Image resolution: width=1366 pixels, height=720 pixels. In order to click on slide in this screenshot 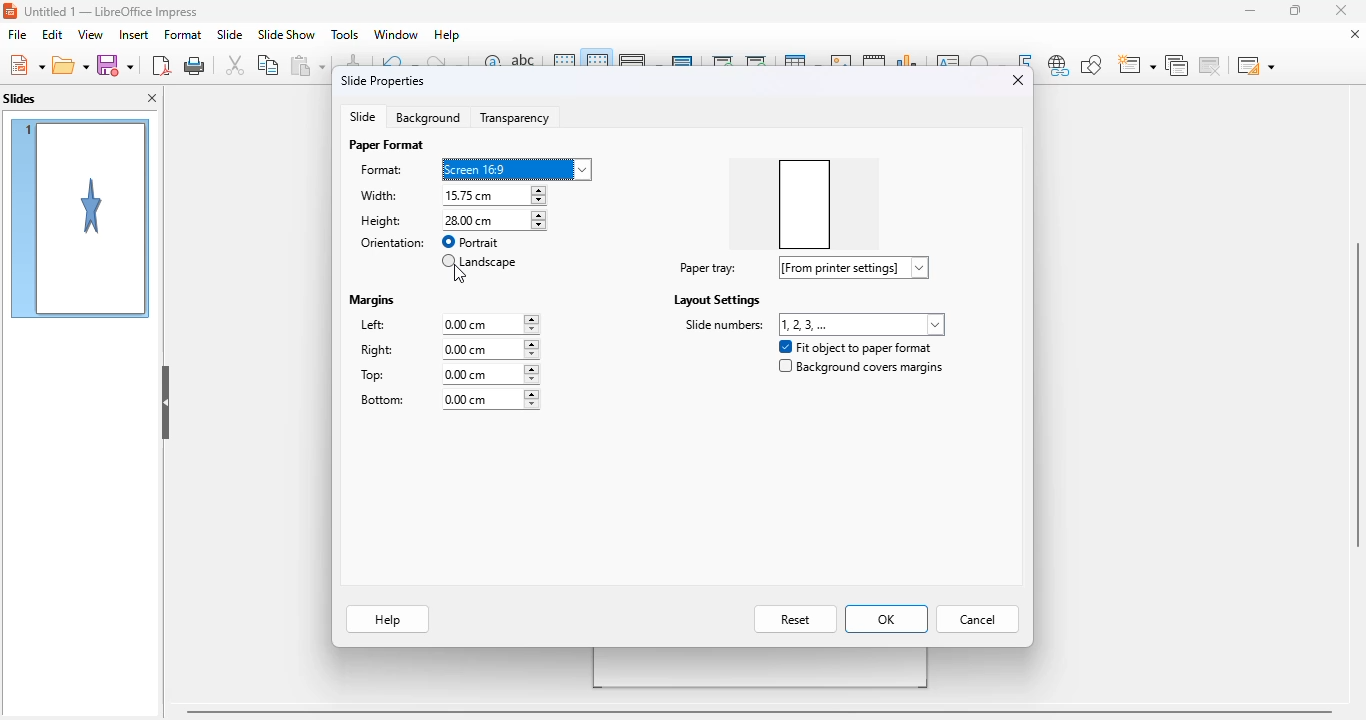, I will do `click(363, 116)`.